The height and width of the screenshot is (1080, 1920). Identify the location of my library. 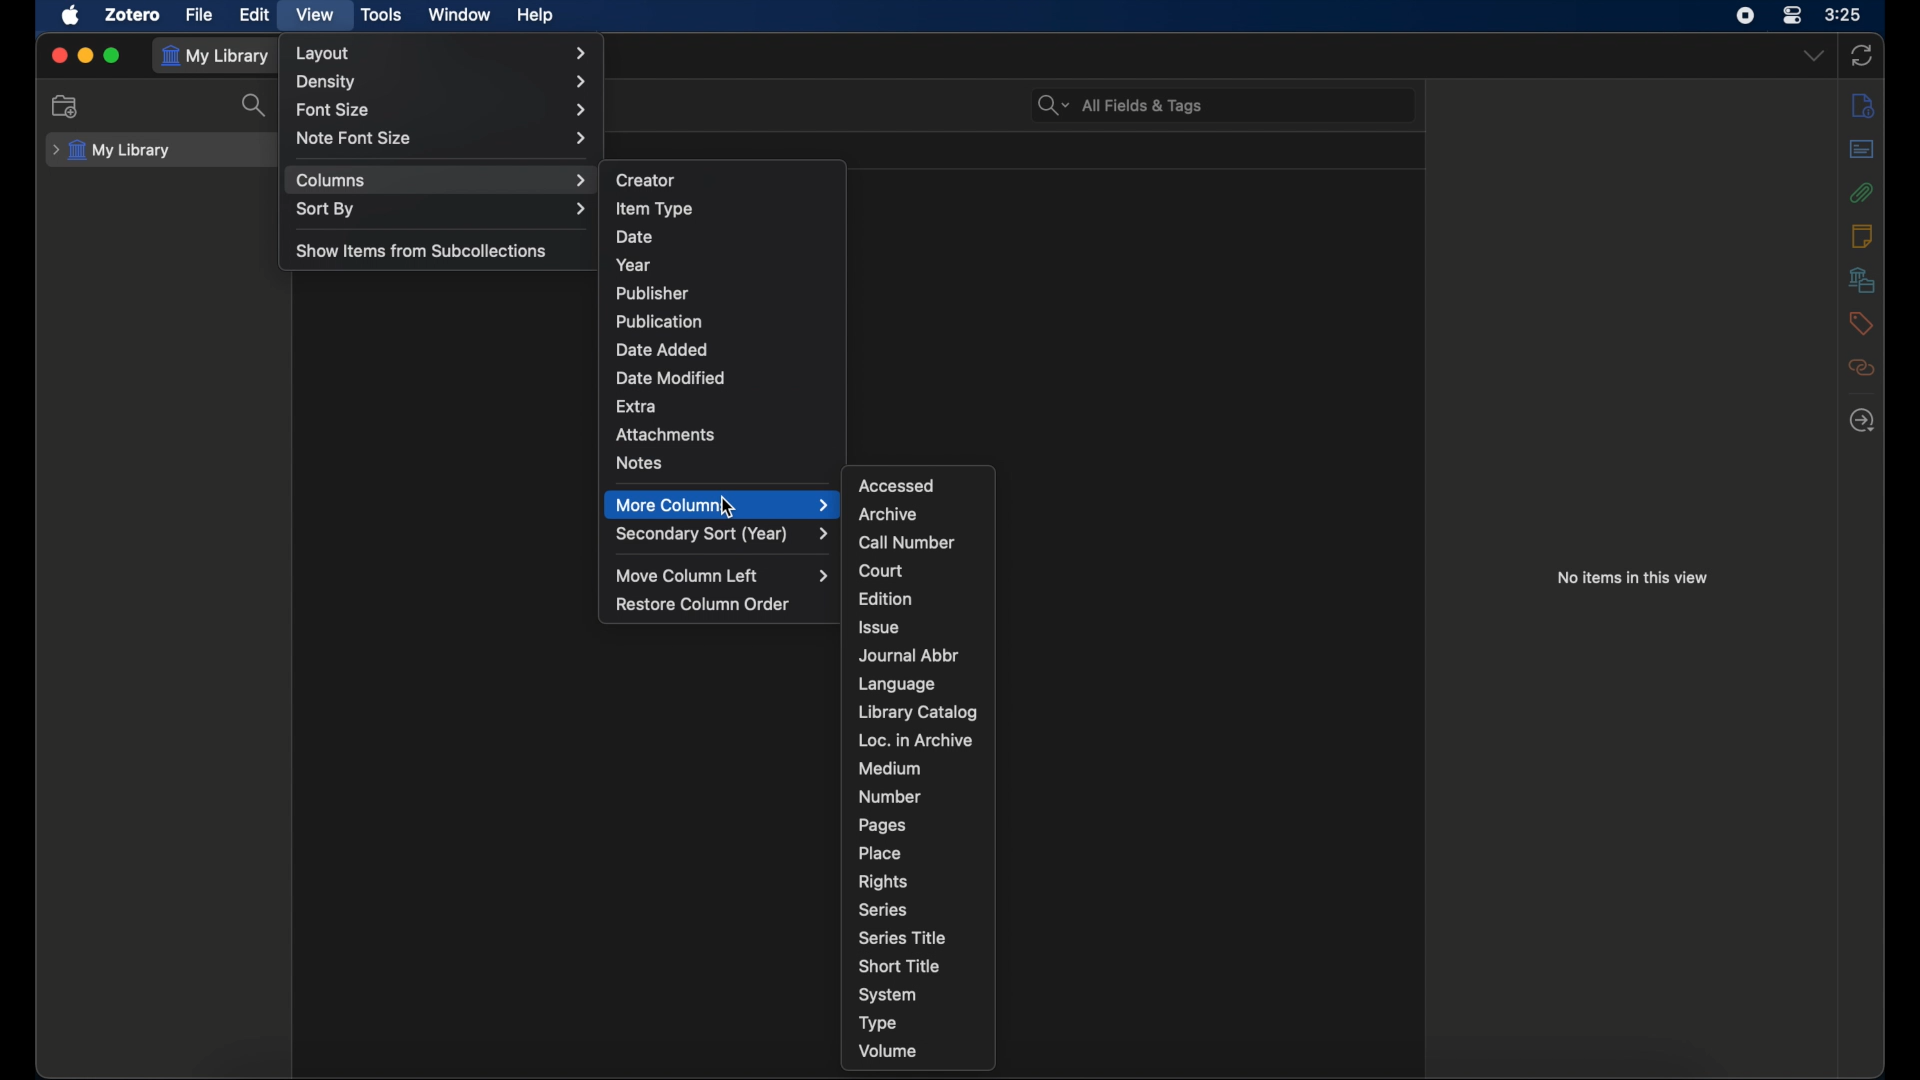
(216, 56).